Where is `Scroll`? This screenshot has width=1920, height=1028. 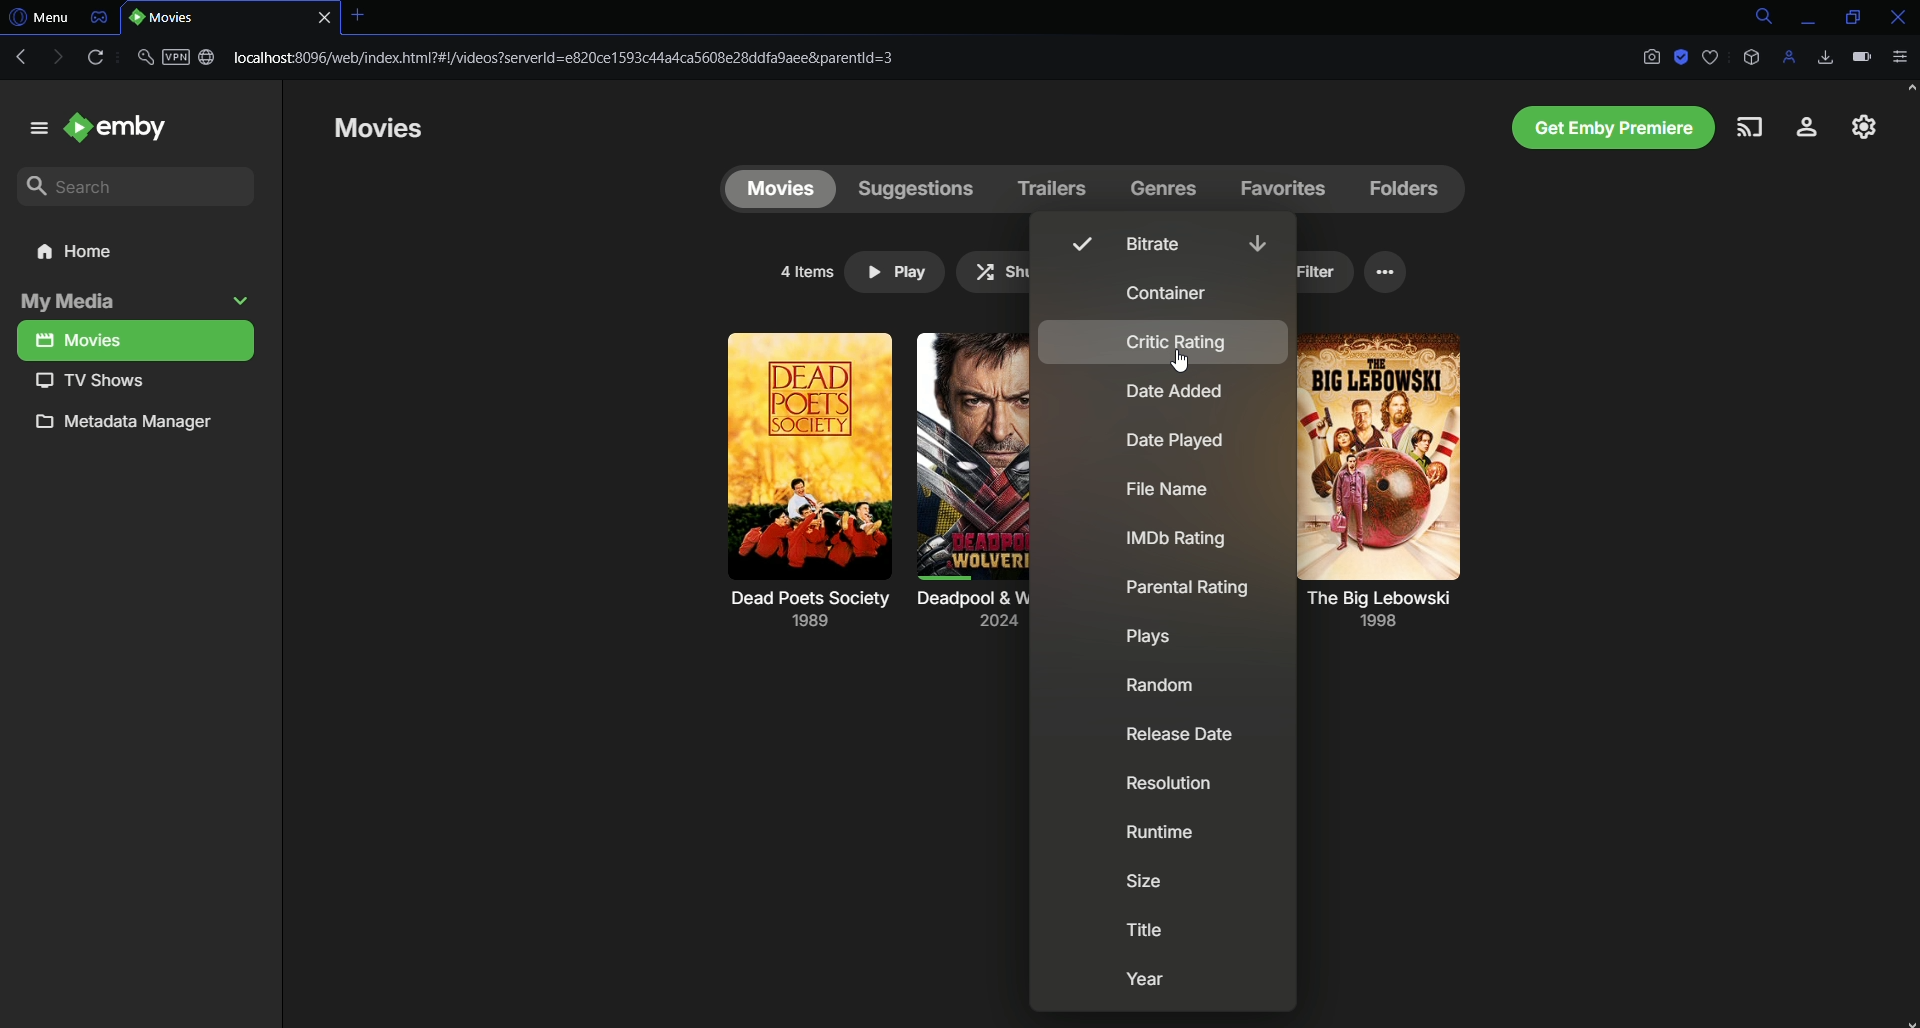
Scroll is located at coordinates (1909, 341).